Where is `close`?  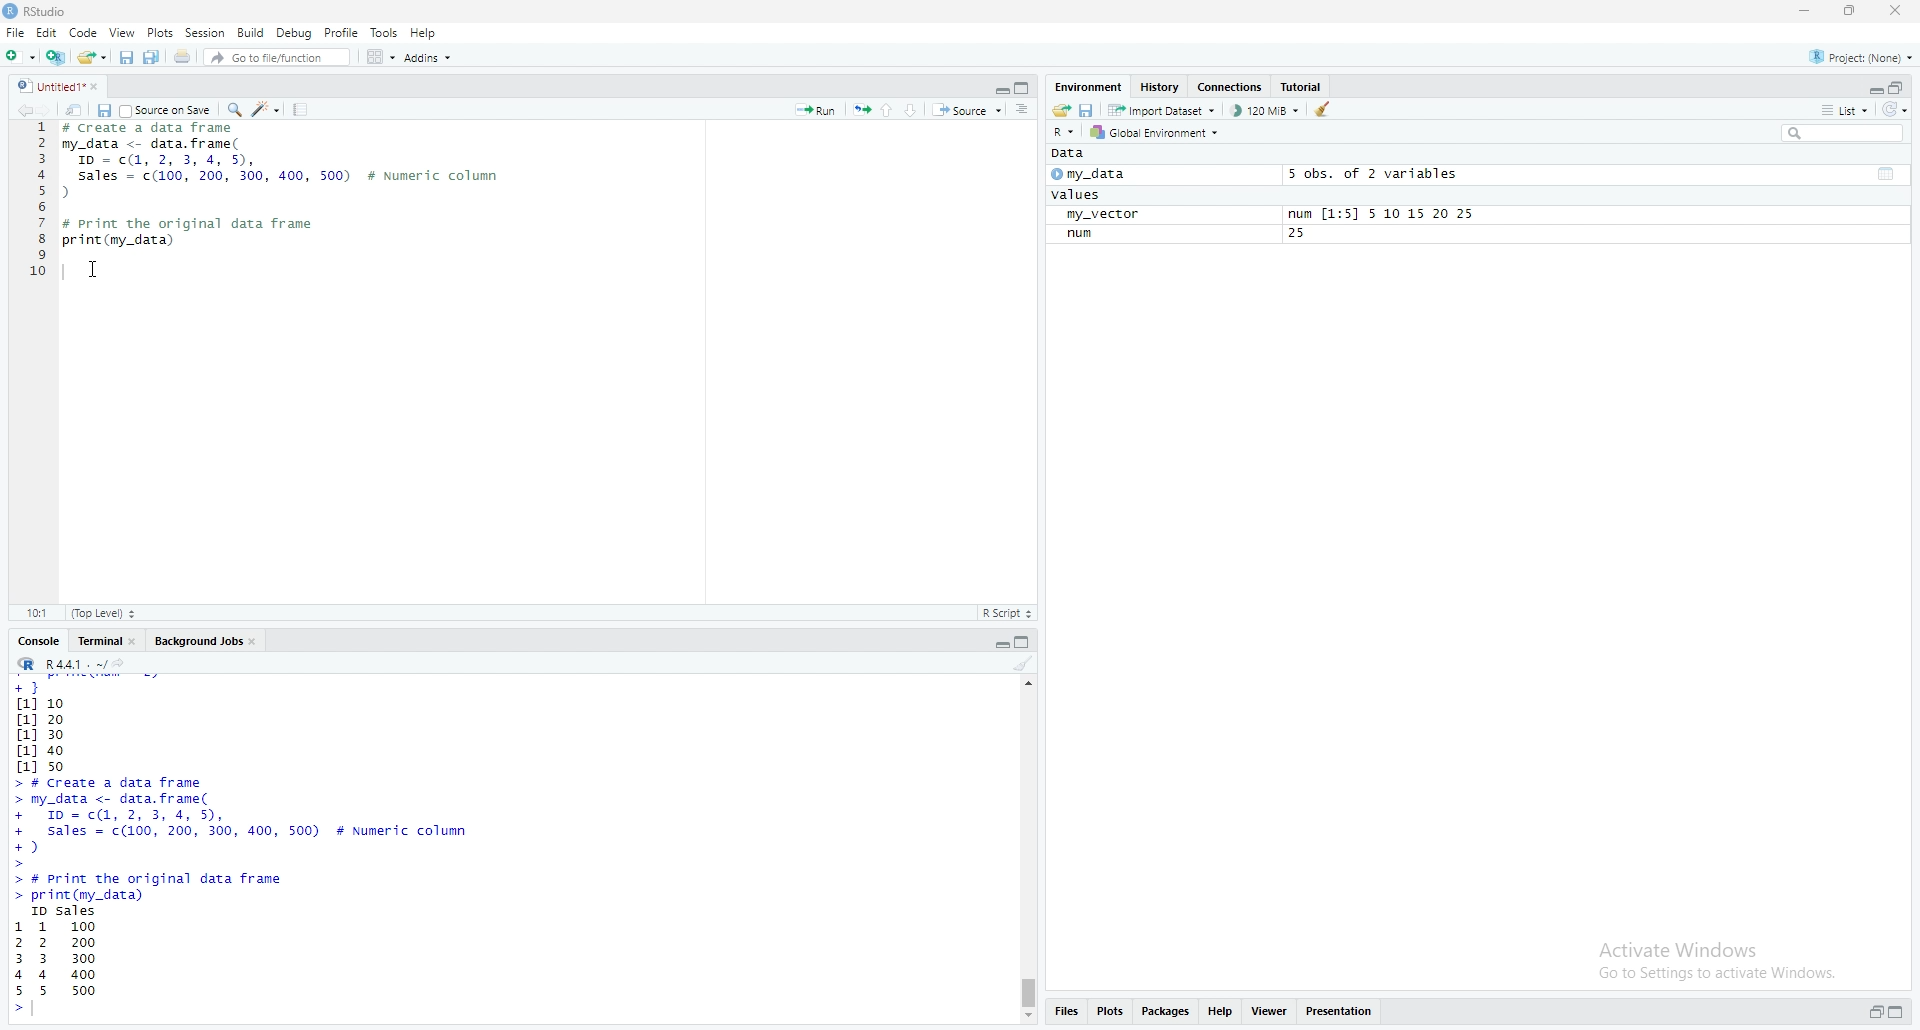
close is located at coordinates (138, 642).